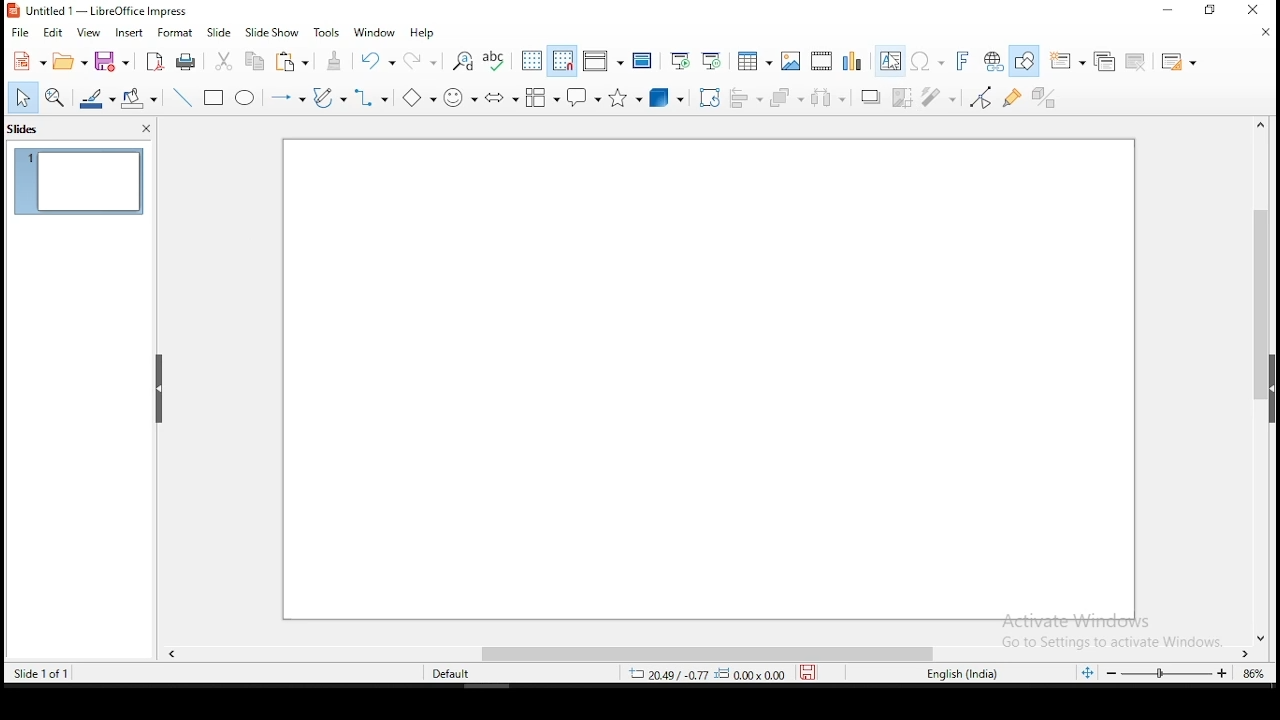 This screenshot has width=1280, height=720. I want to click on edit, so click(54, 33).